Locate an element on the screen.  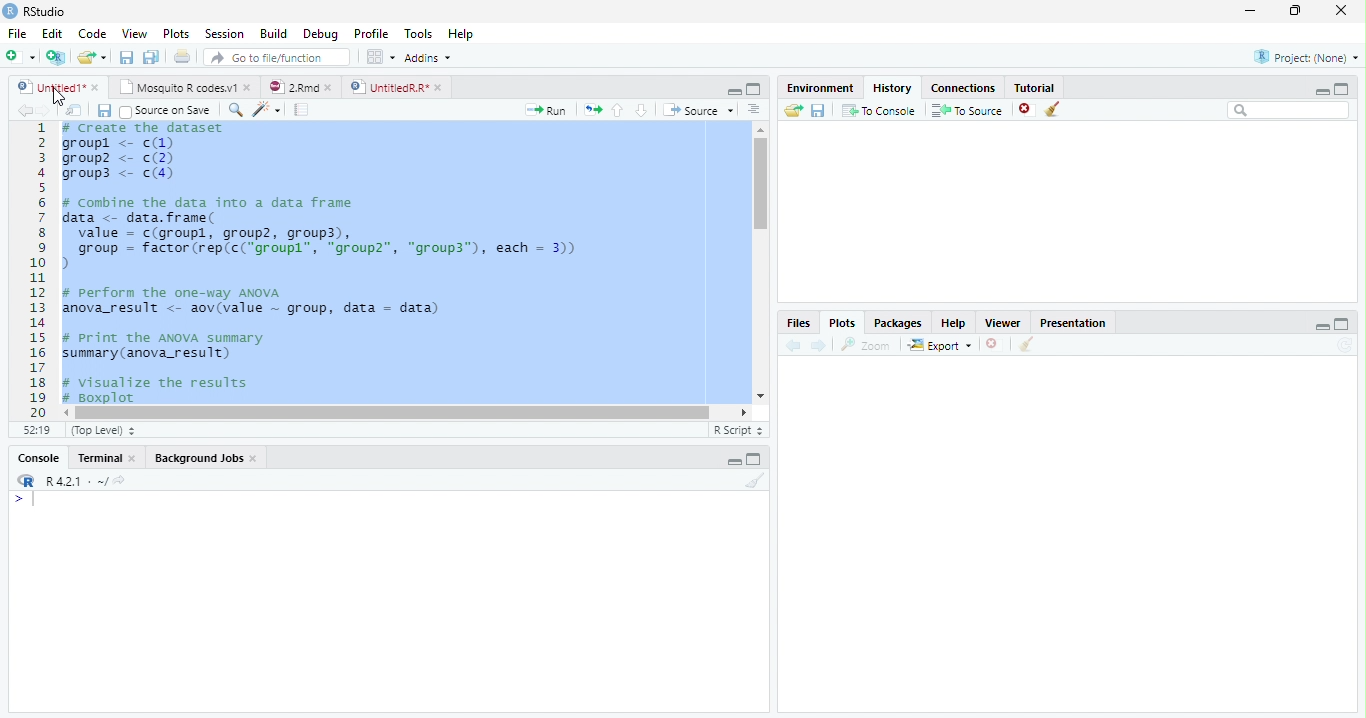
1:1 is located at coordinates (36, 433).